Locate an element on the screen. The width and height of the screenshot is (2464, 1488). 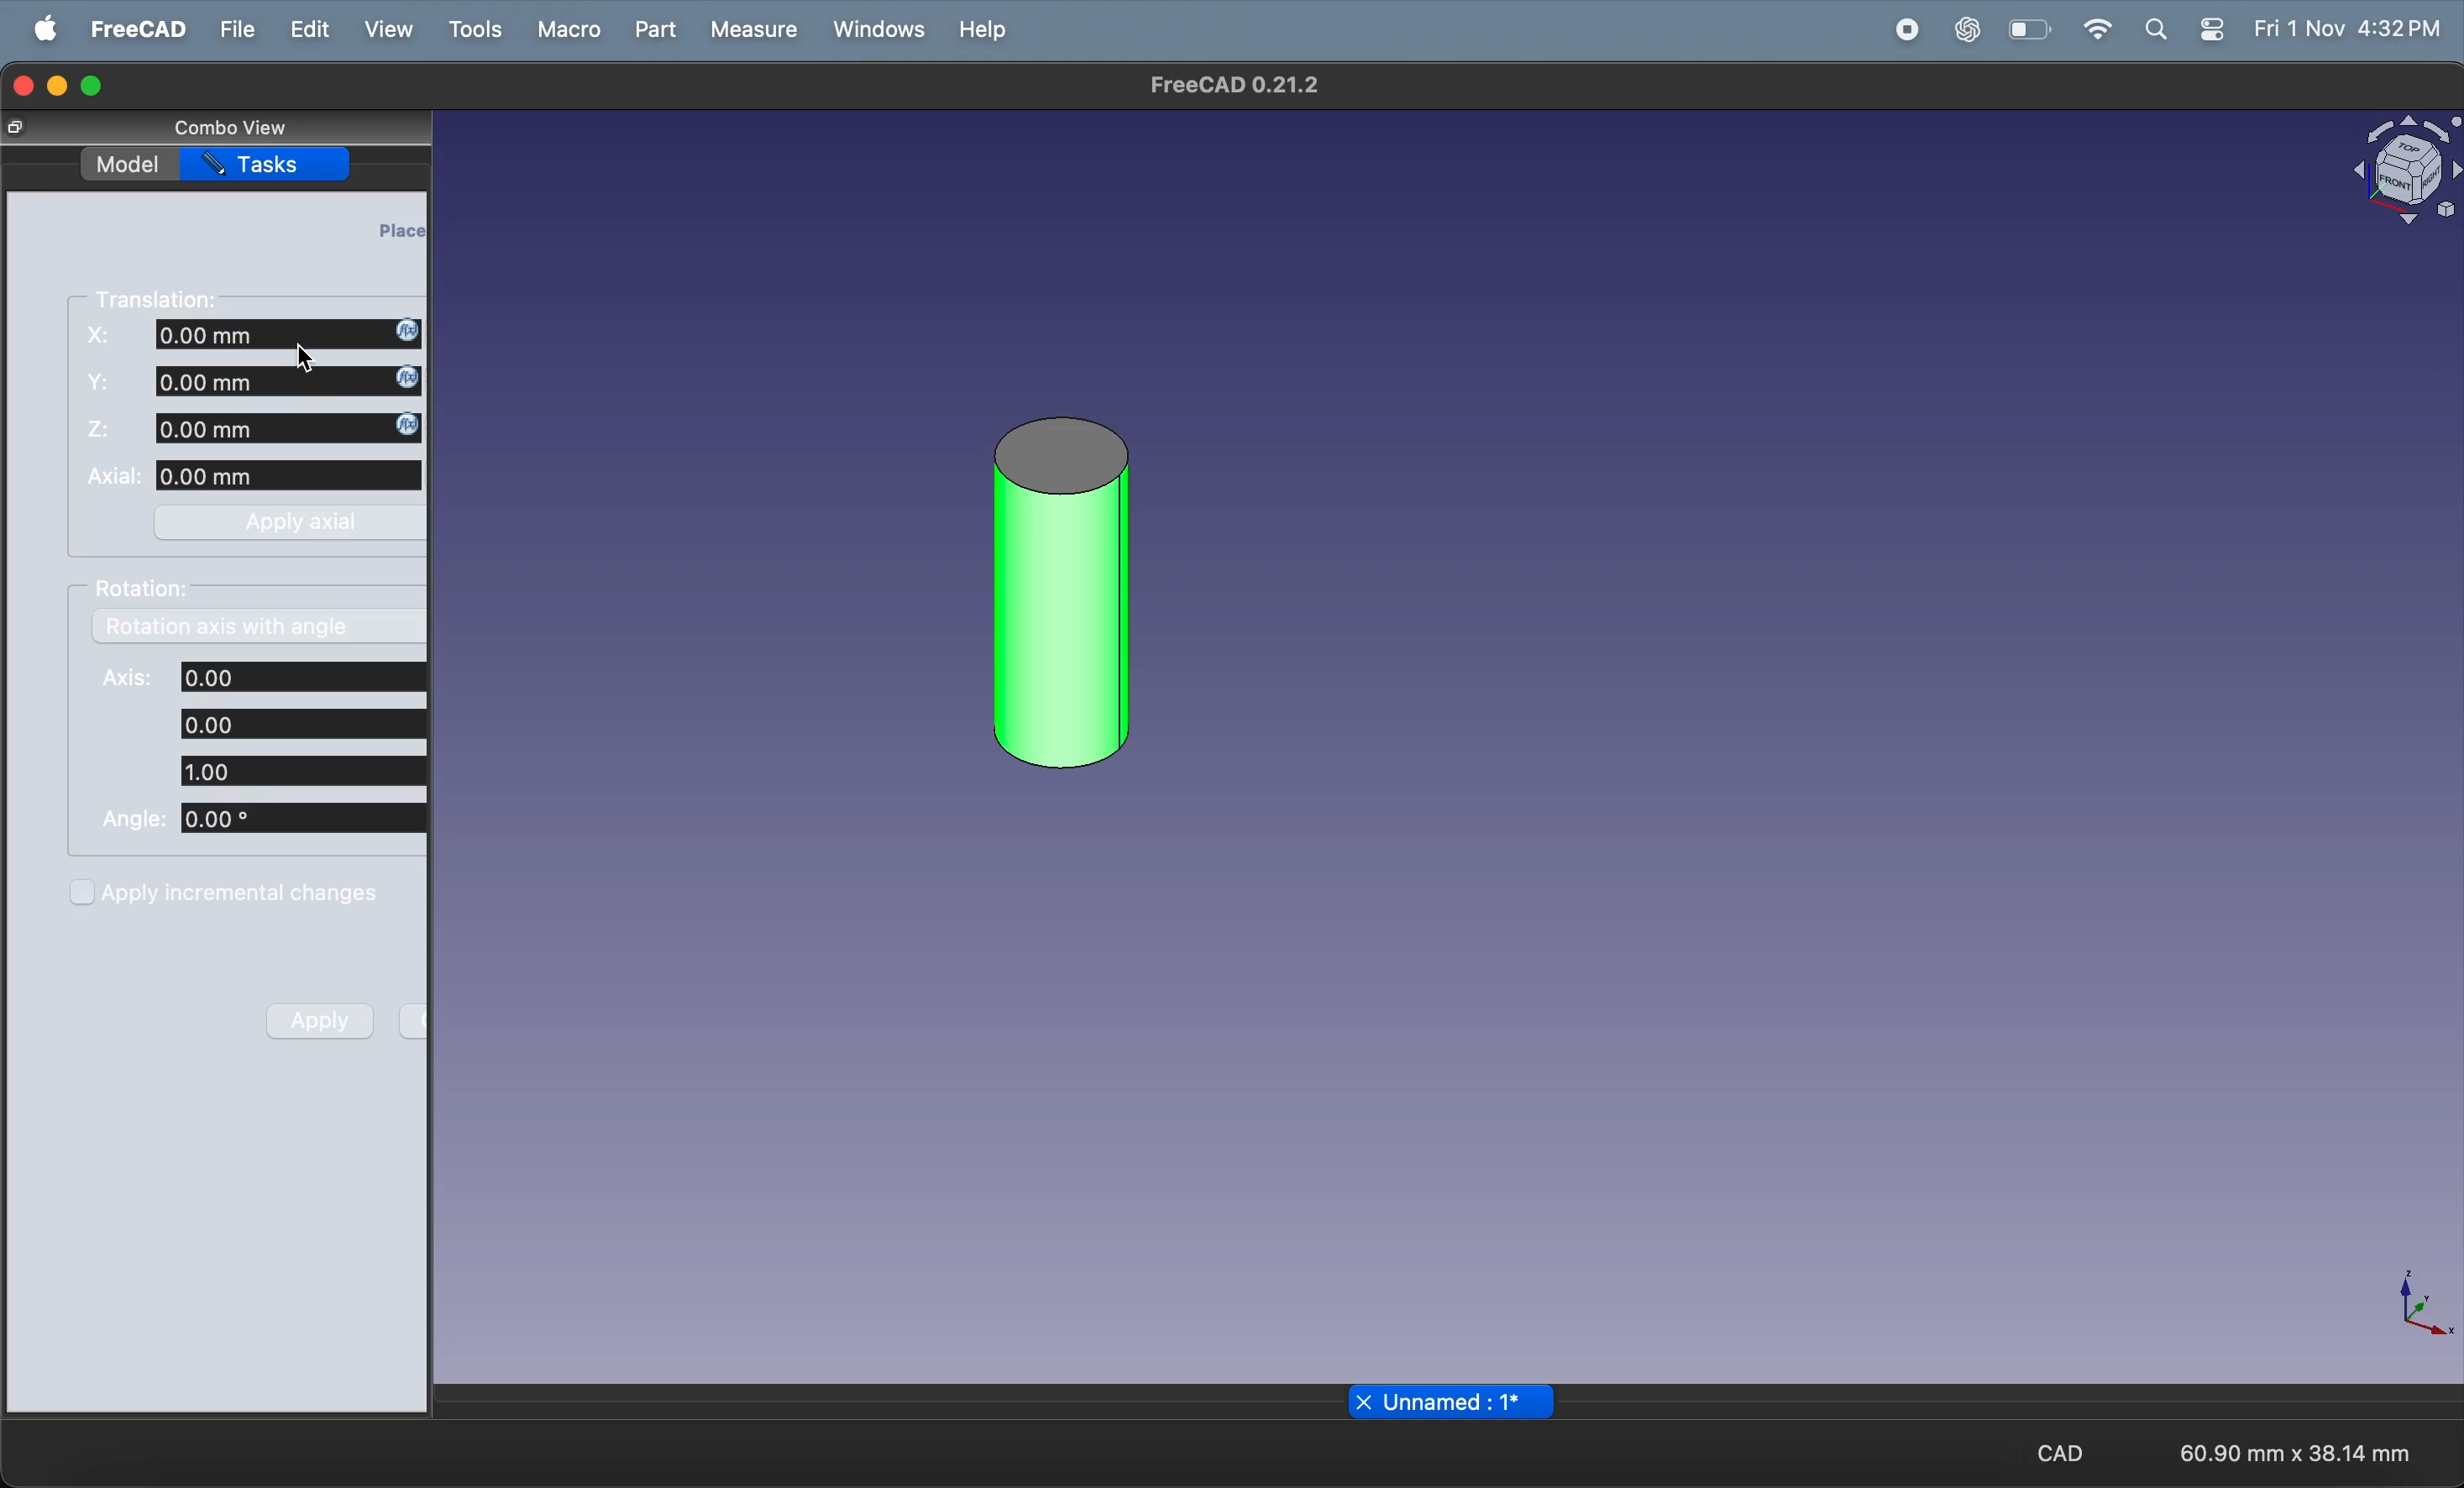
closing window is located at coordinates (22, 85).